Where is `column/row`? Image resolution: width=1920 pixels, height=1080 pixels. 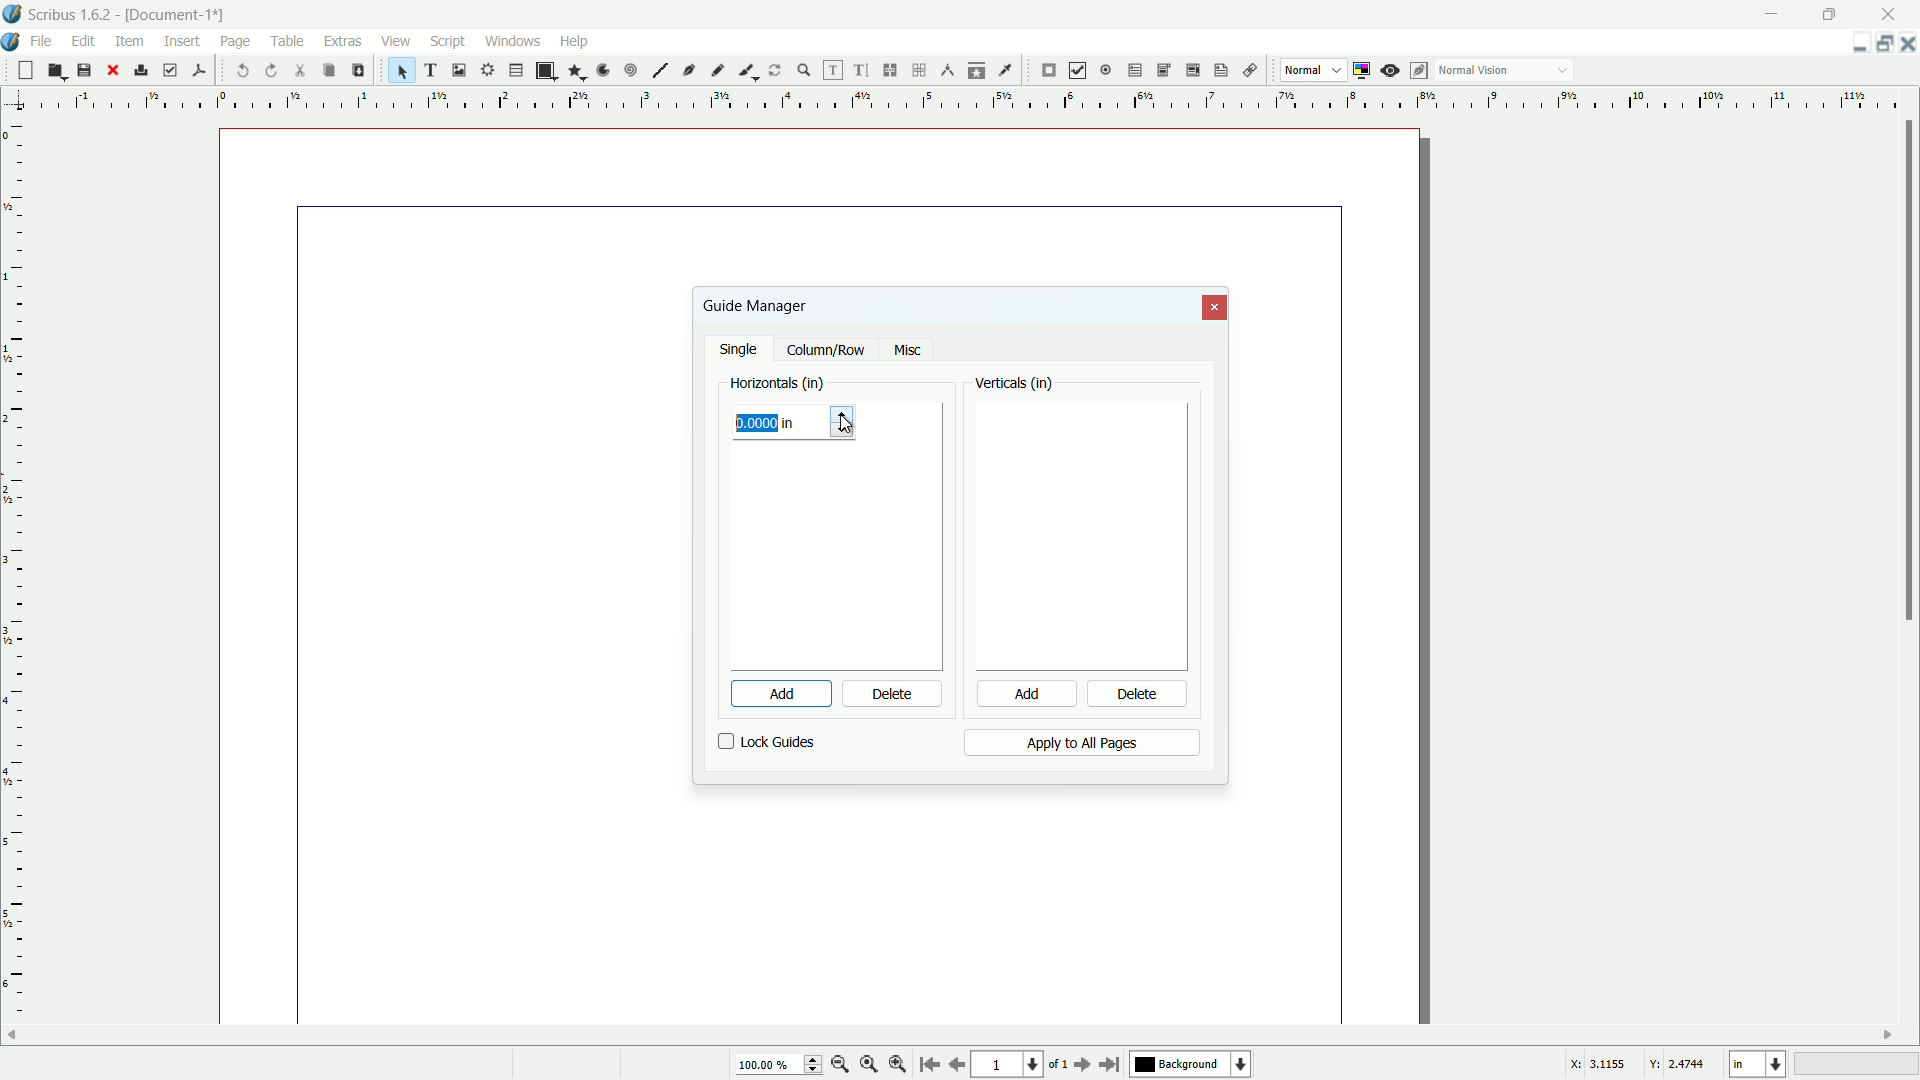 column/row is located at coordinates (826, 351).